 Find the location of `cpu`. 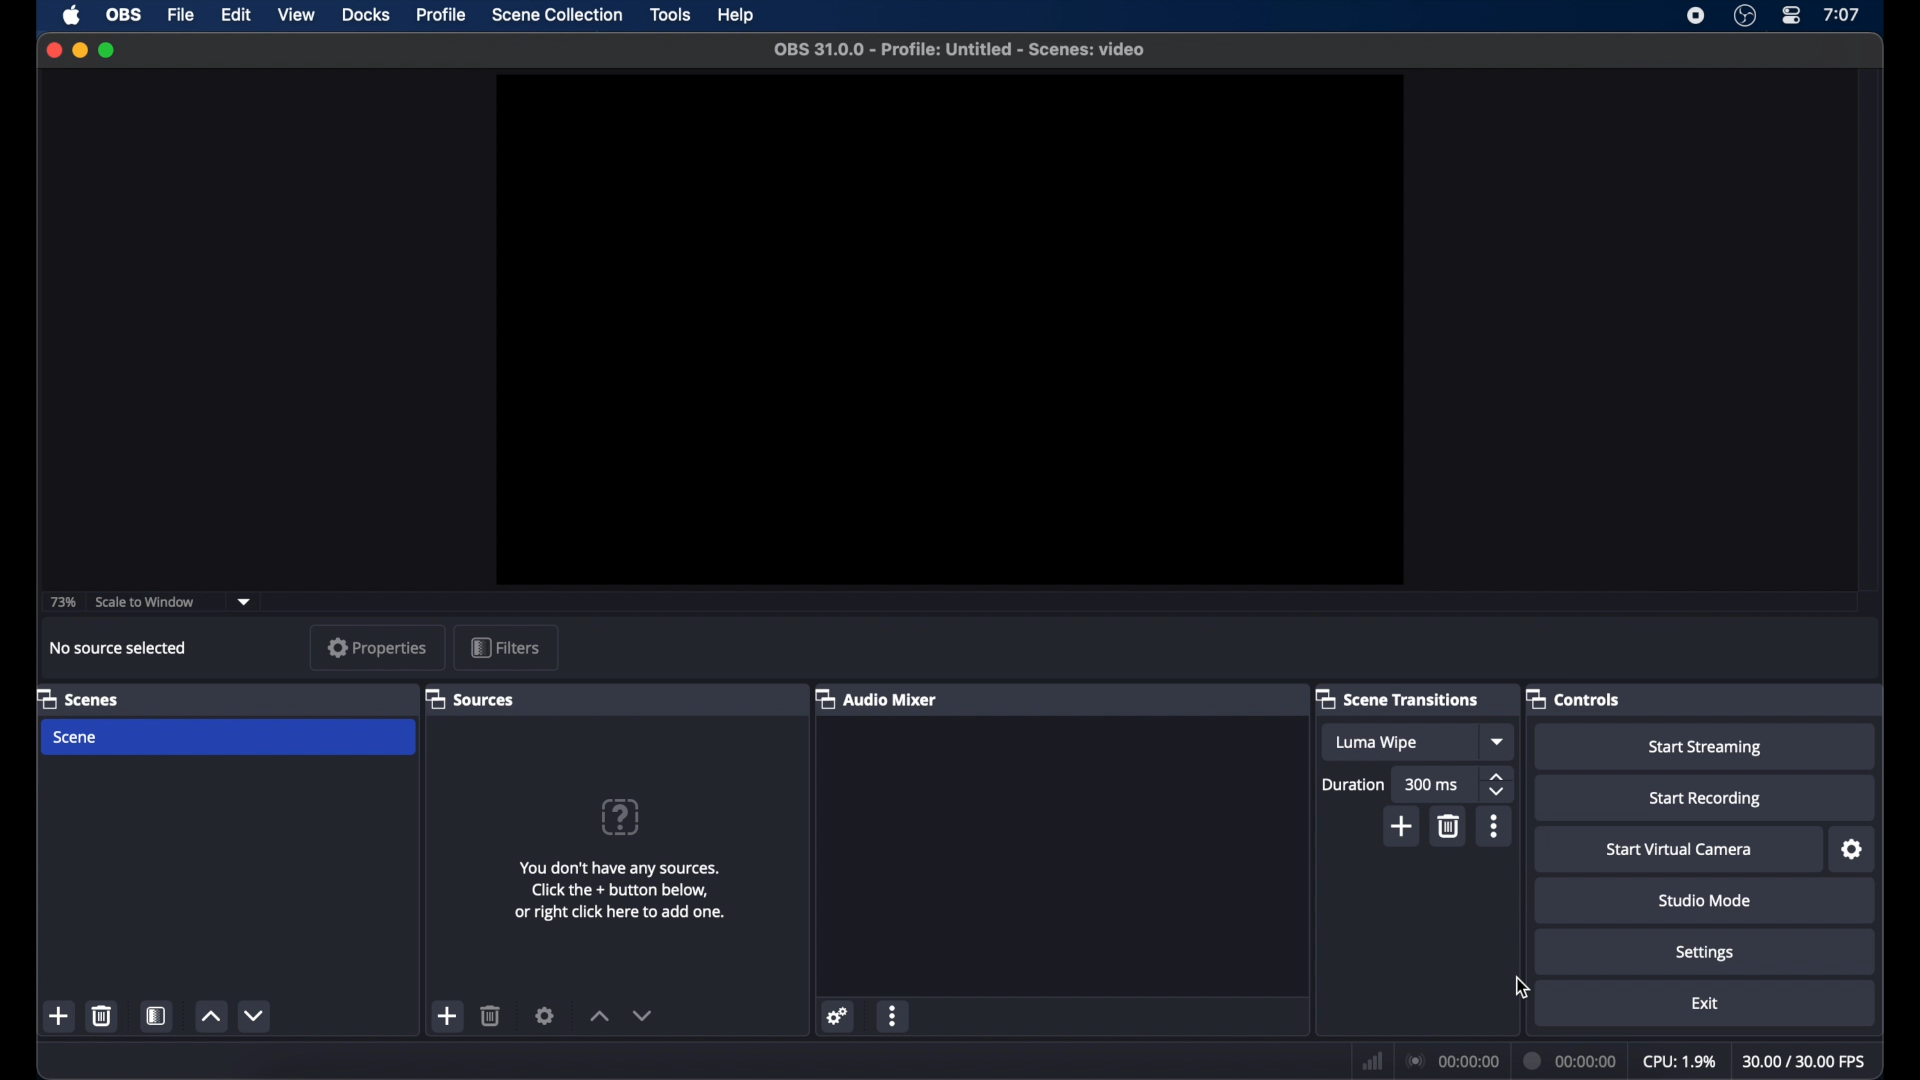

cpu is located at coordinates (1680, 1062).